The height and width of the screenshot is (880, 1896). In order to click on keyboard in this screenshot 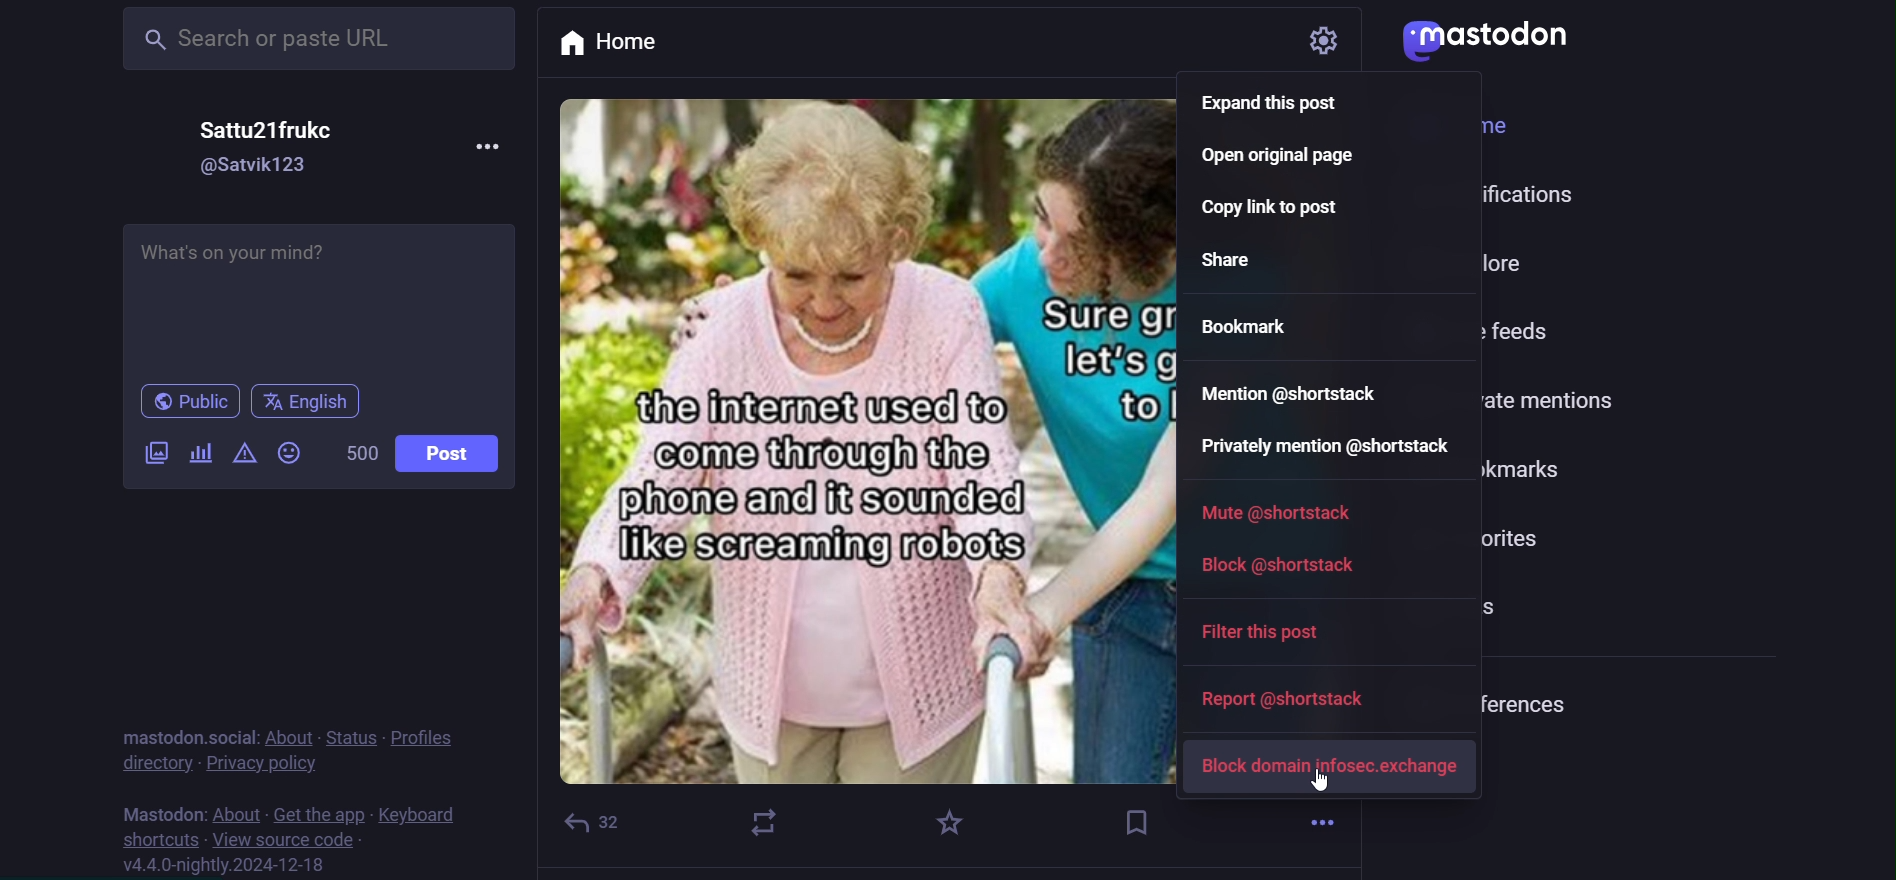, I will do `click(415, 815)`.